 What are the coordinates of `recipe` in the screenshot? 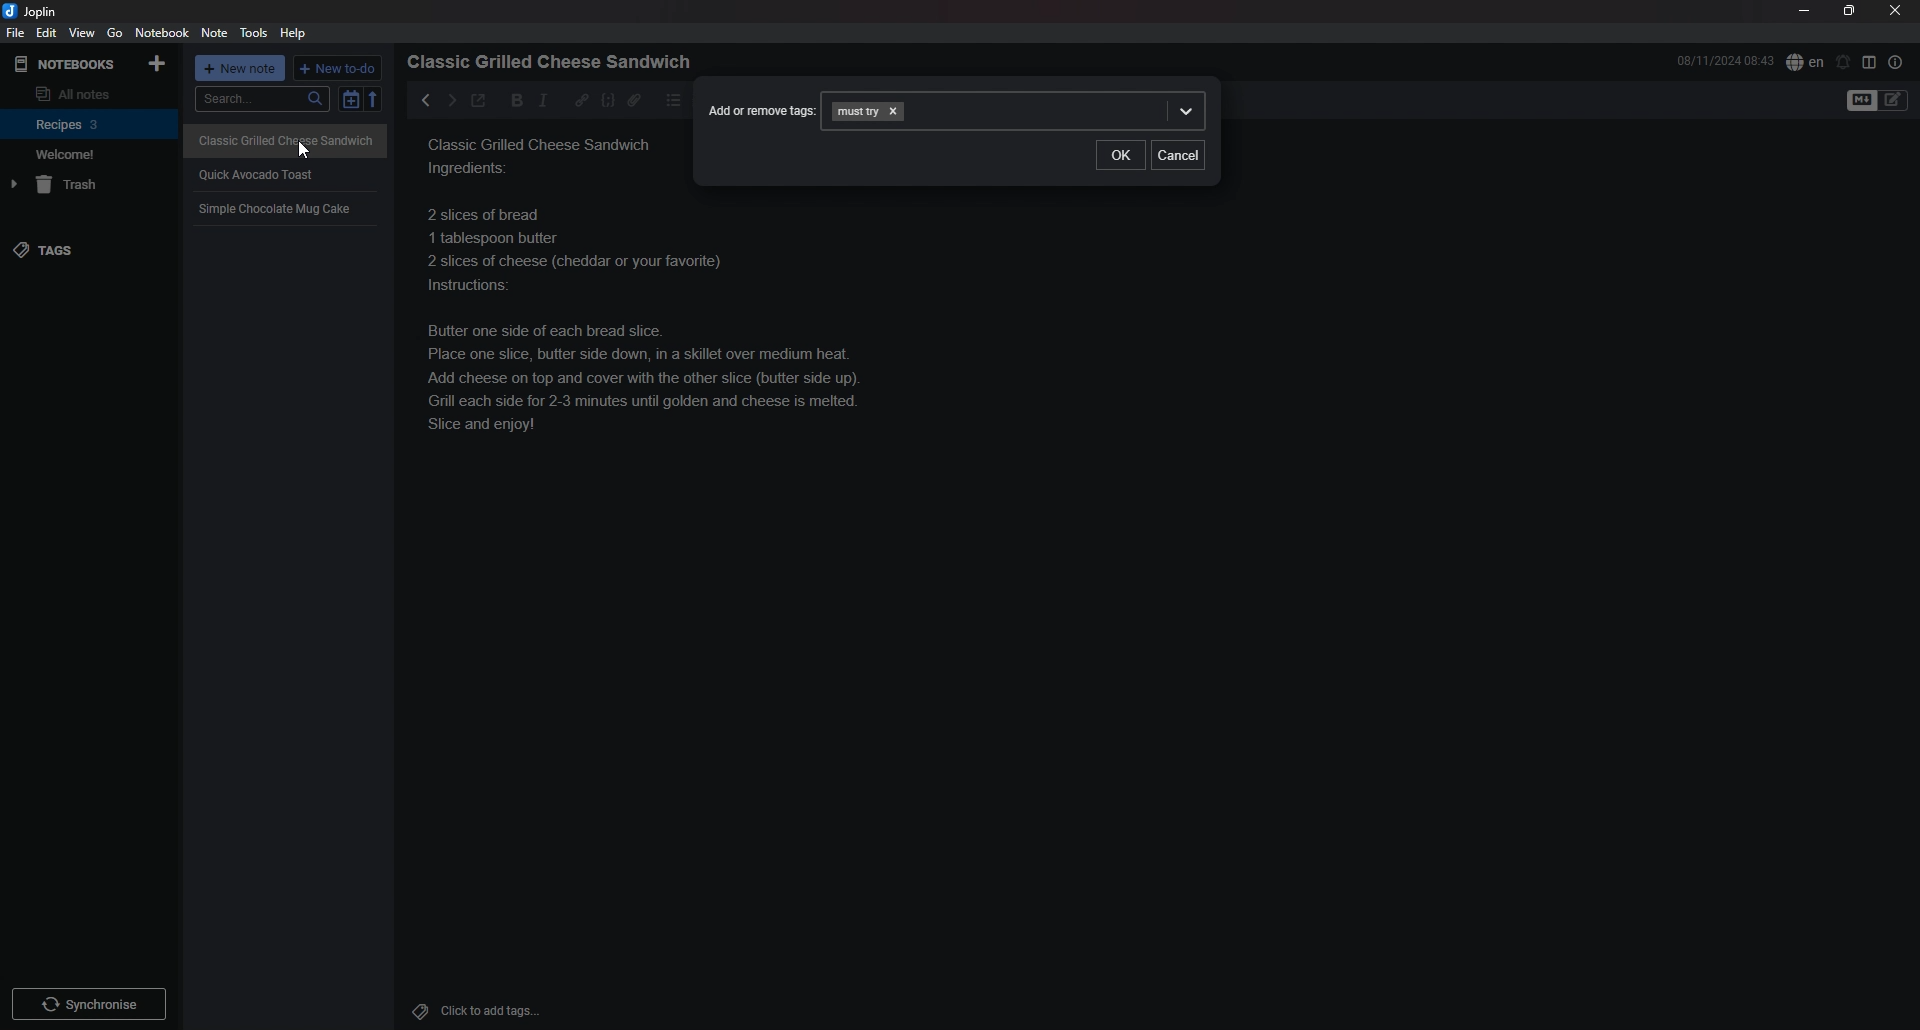 It's located at (274, 210).